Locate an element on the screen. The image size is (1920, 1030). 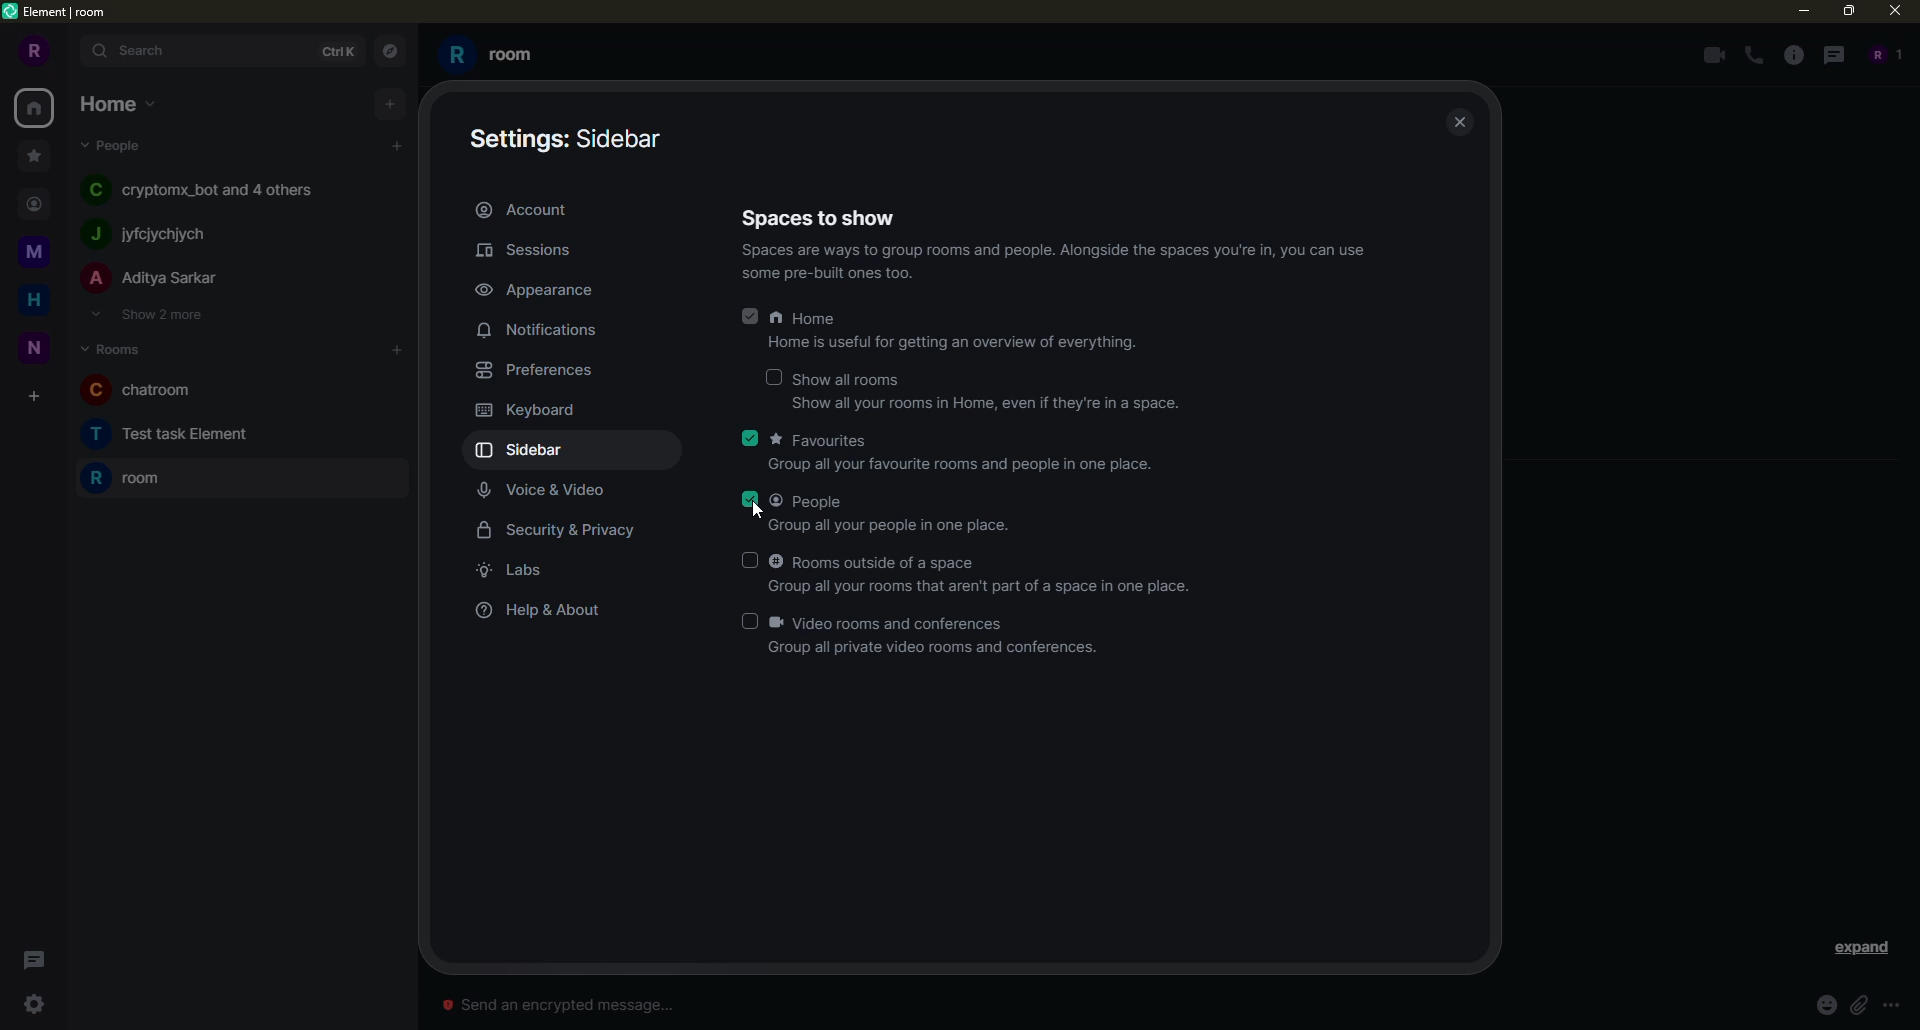
Spaces are ways to group rooms and people. Alongside the spaces you're in, you can use
‘some pre-built ones too. is located at coordinates (1045, 267).